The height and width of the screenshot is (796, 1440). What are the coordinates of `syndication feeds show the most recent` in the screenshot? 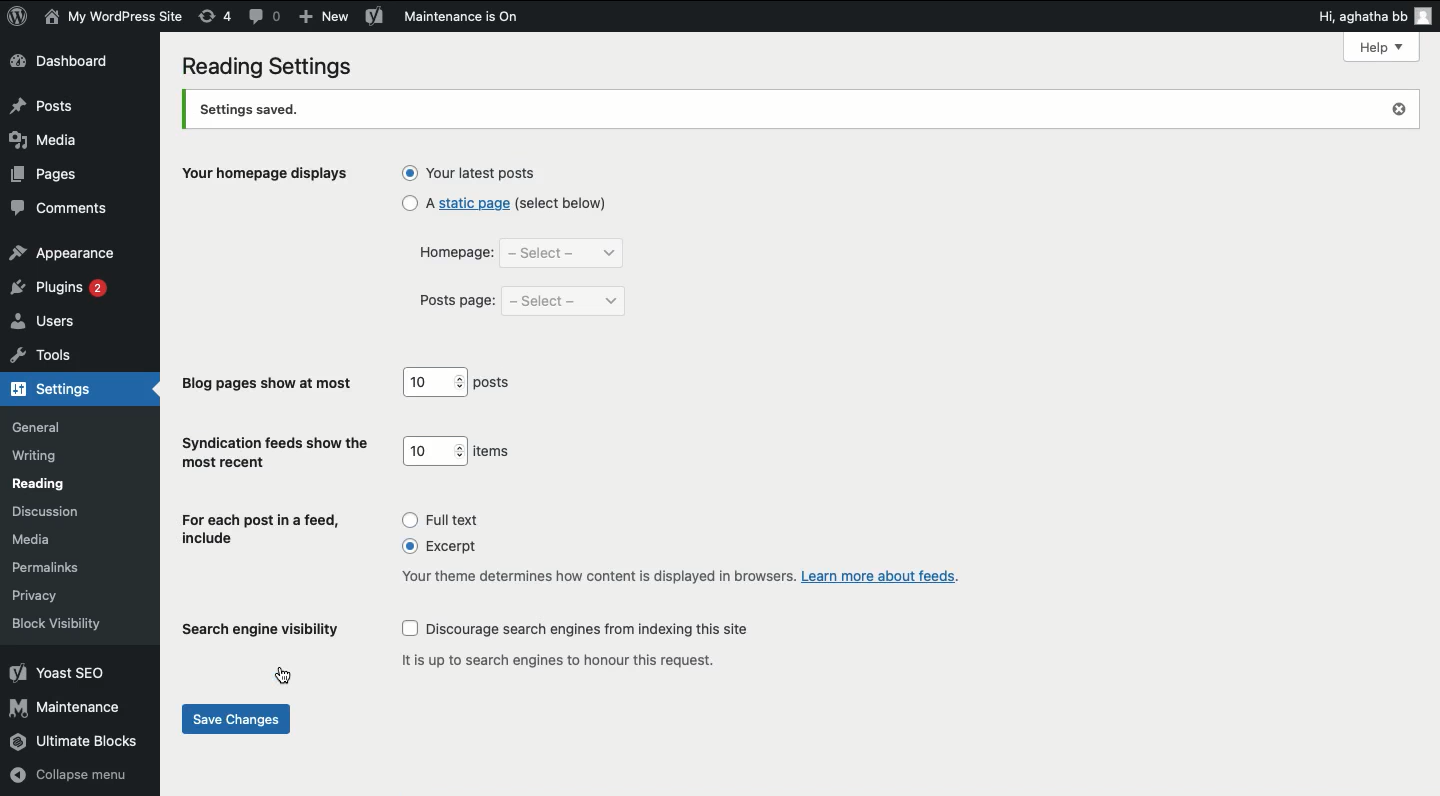 It's located at (276, 453).